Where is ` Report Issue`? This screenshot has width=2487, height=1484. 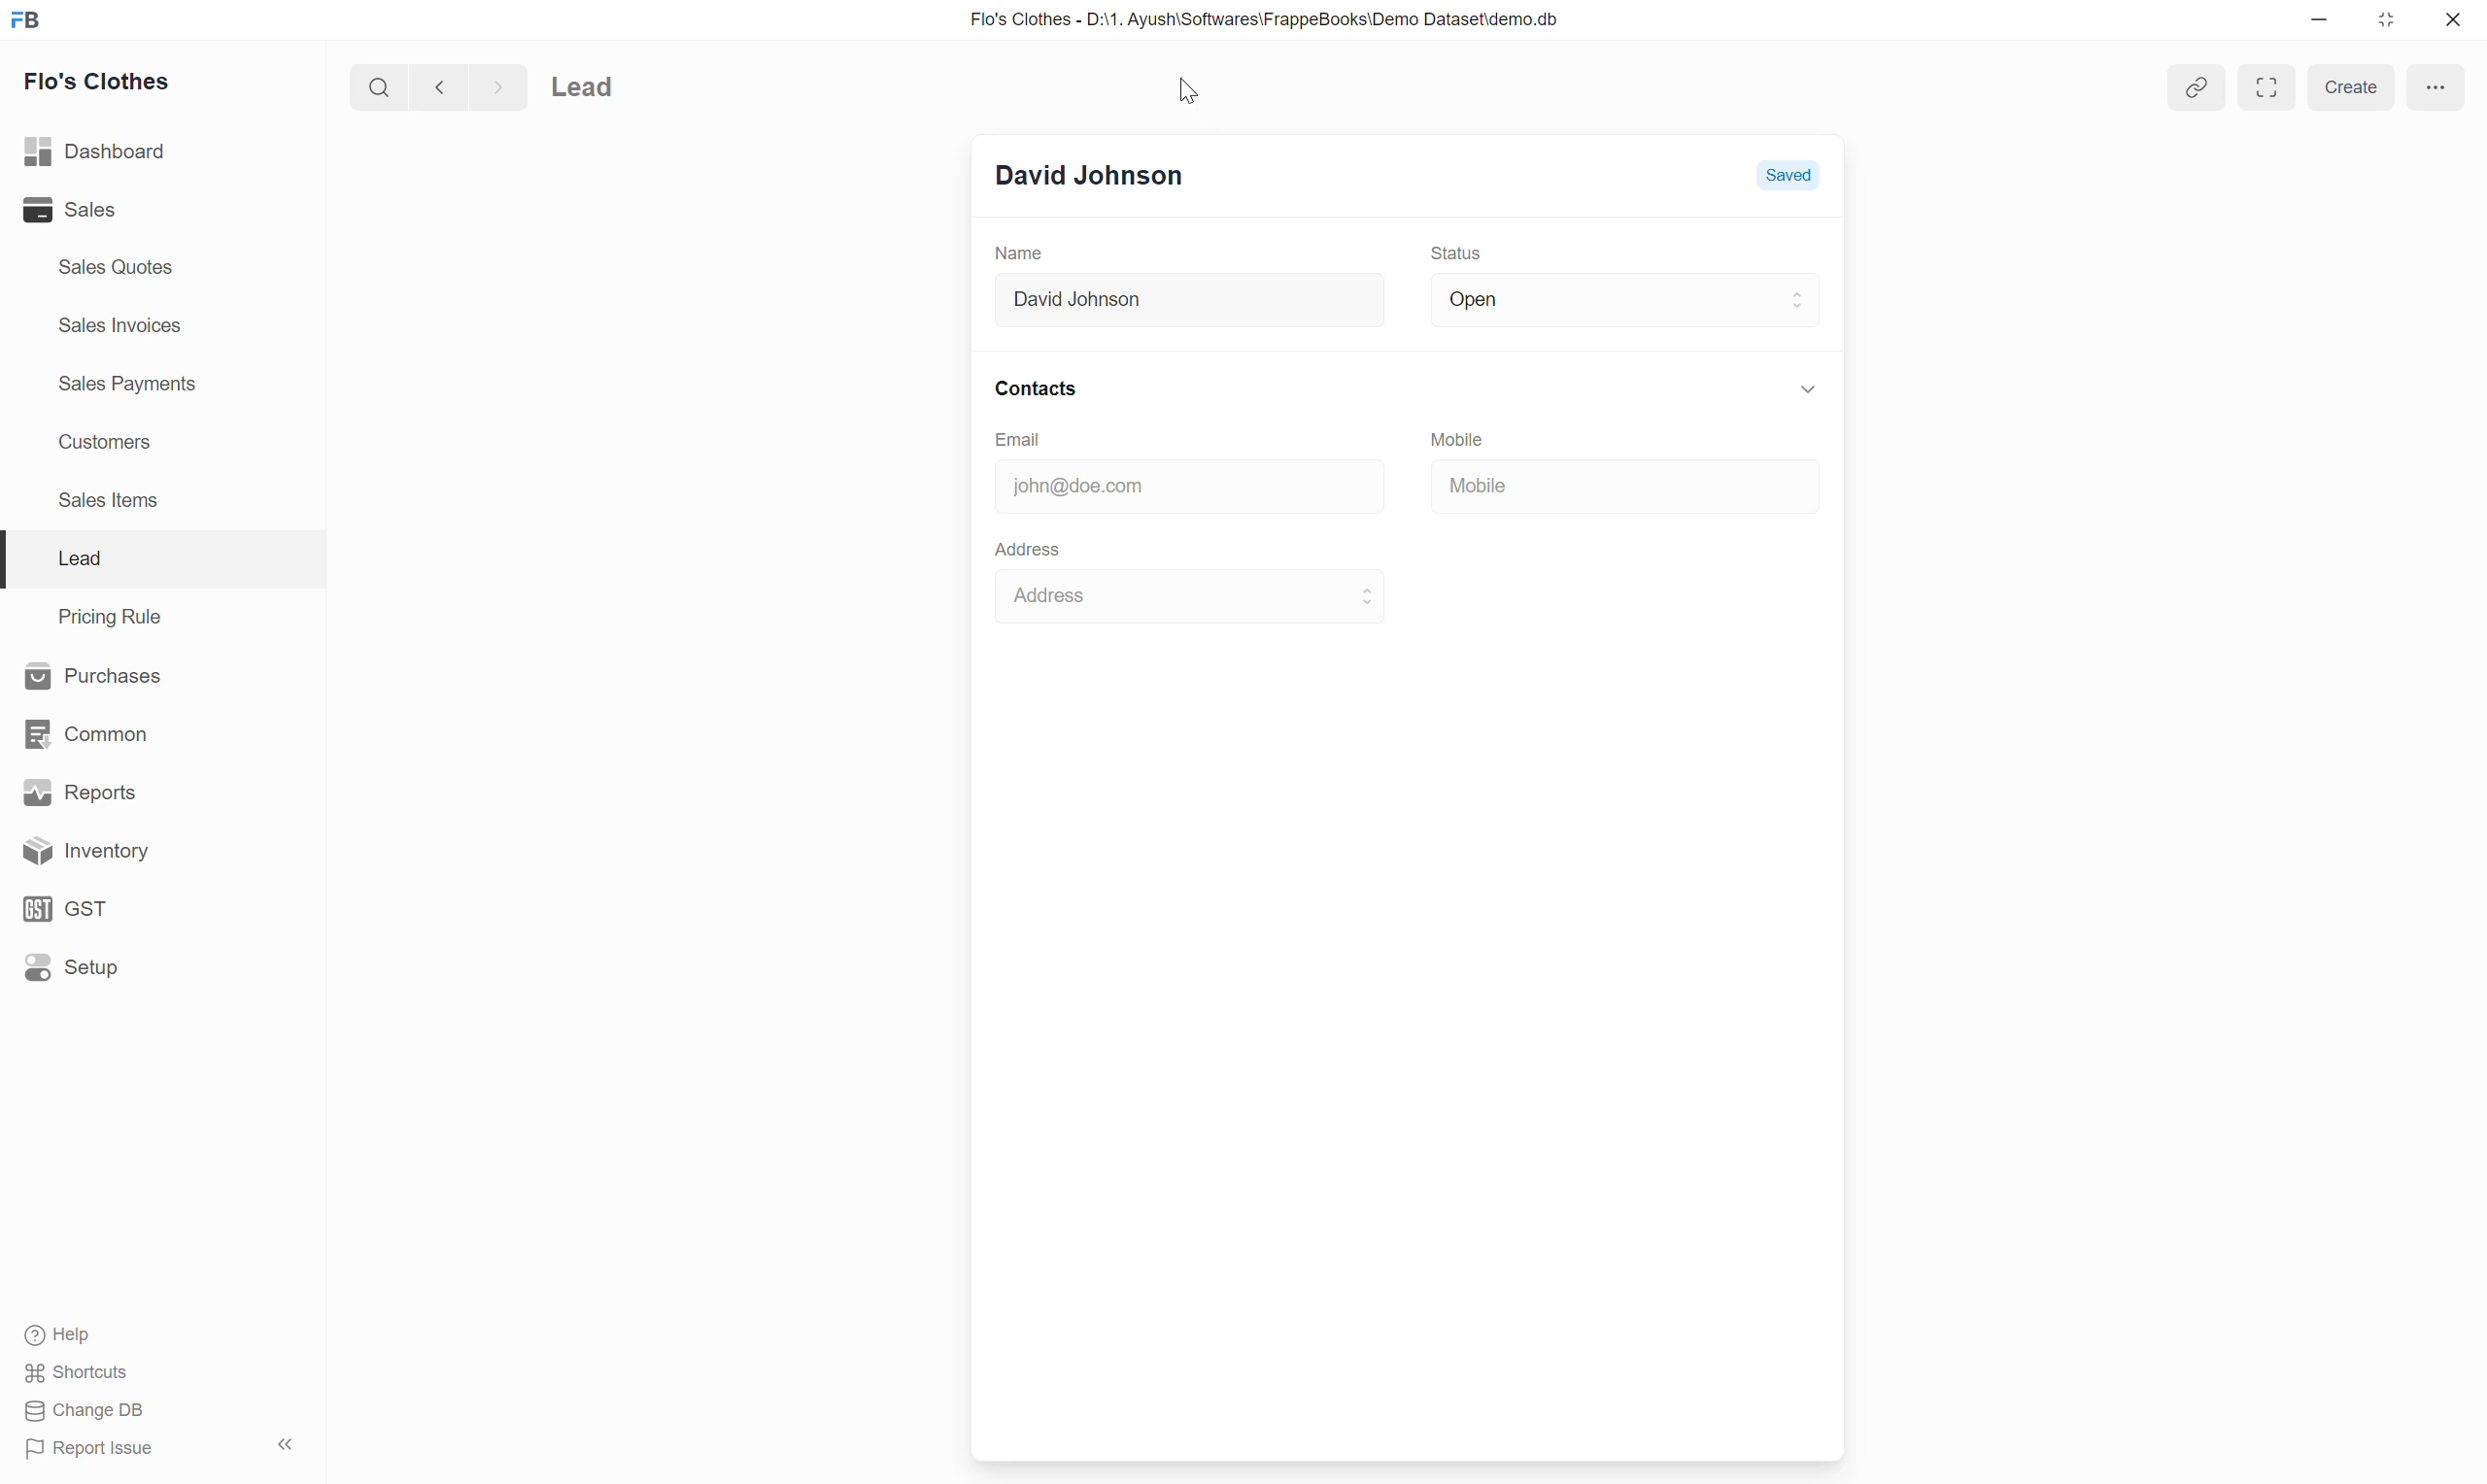  Report Issue is located at coordinates (92, 1448).